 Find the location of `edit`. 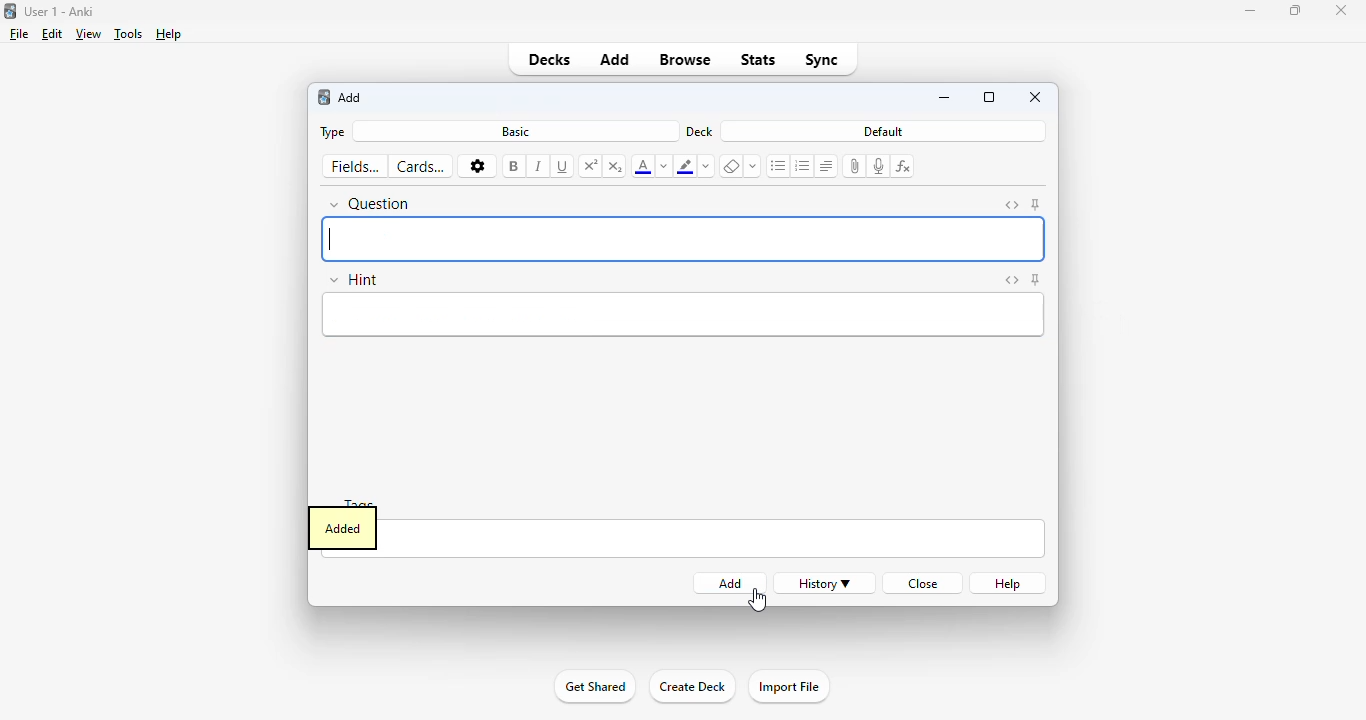

edit is located at coordinates (53, 34).